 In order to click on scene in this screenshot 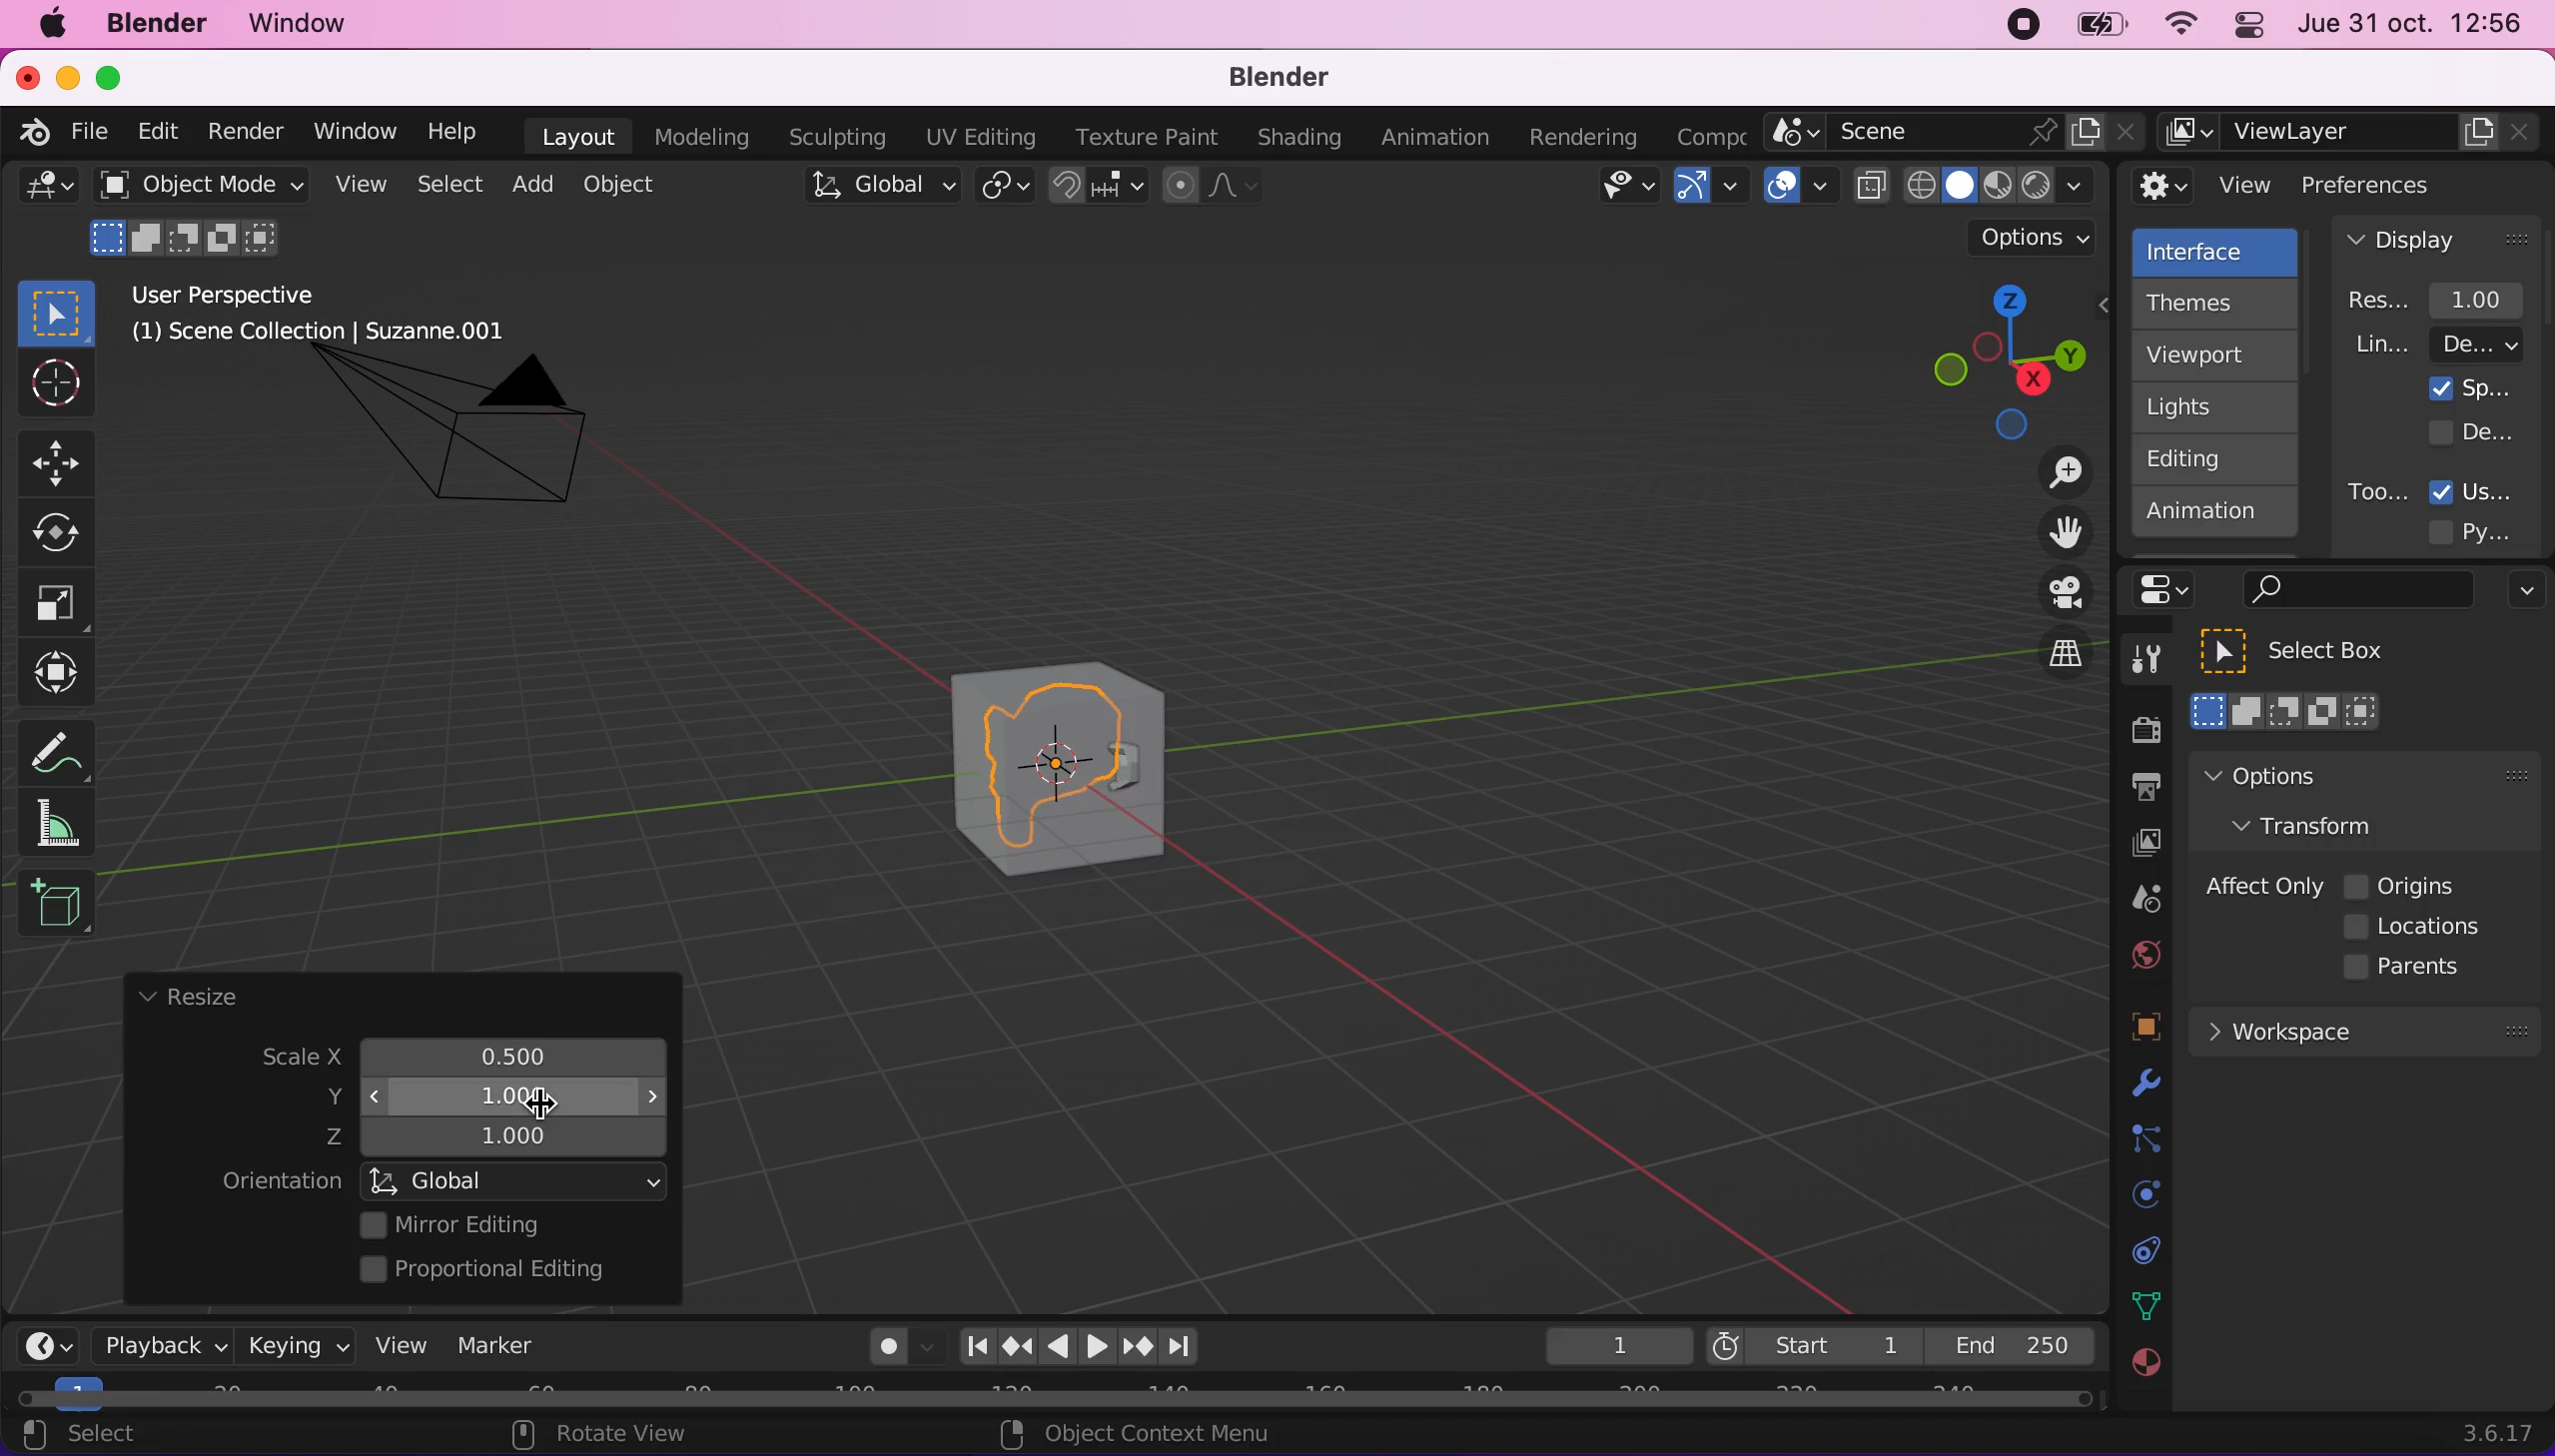, I will do `click(2137, 900)`.